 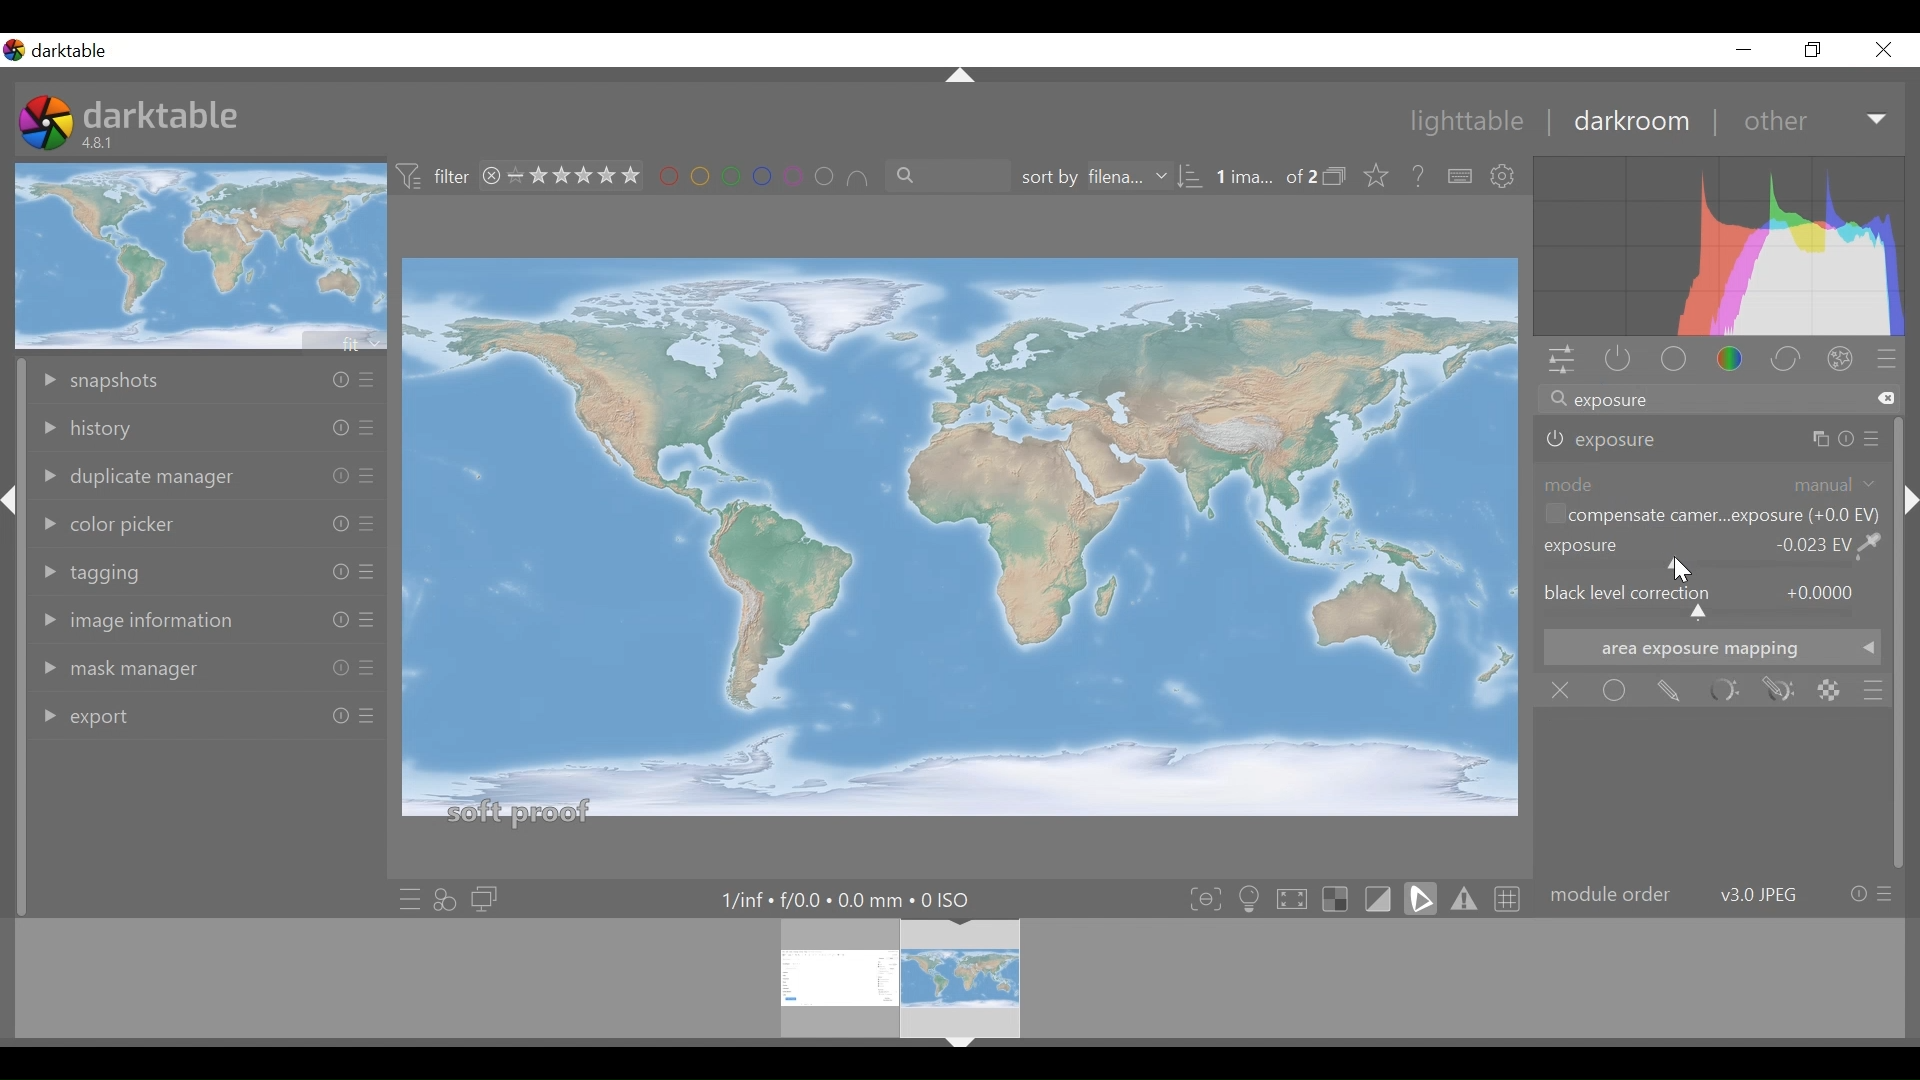 What do you see at coordinates (1816, 120) in the screenshot?
I see `Other` at bounding box center [1816, 120].